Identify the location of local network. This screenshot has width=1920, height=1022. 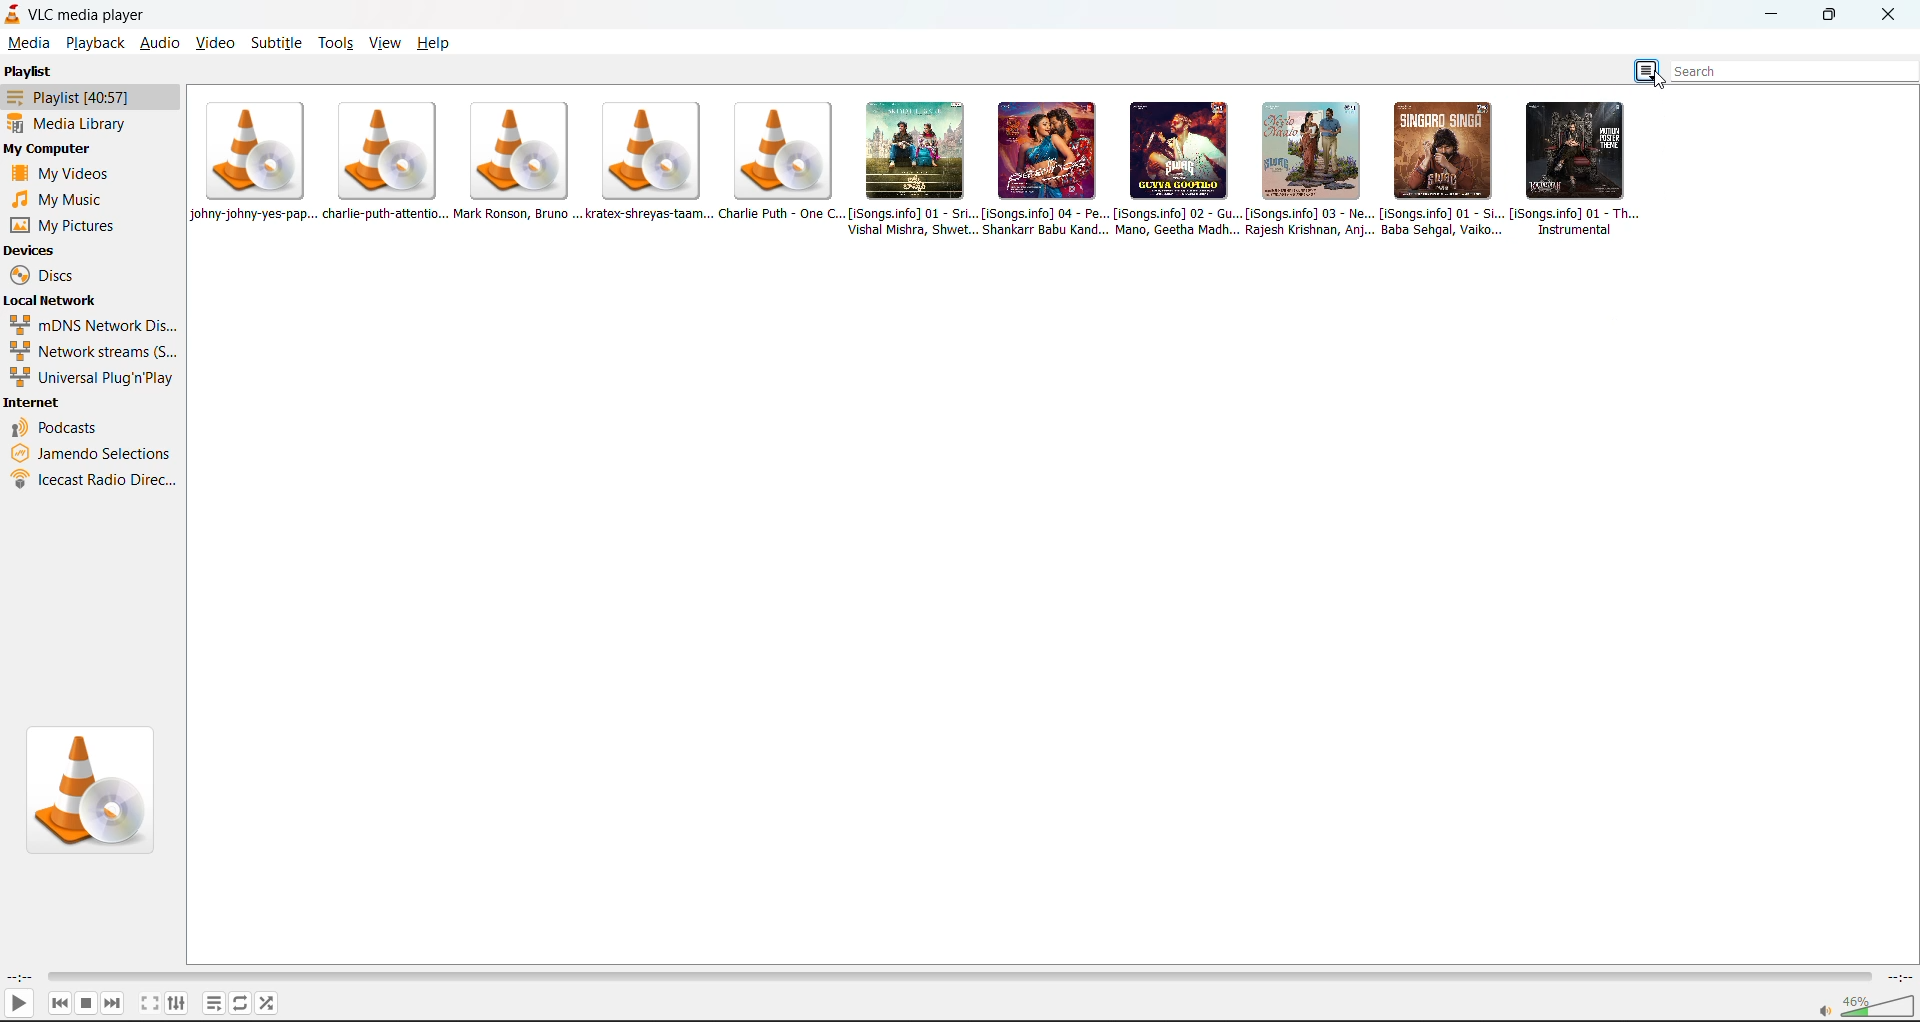
(55, 299).